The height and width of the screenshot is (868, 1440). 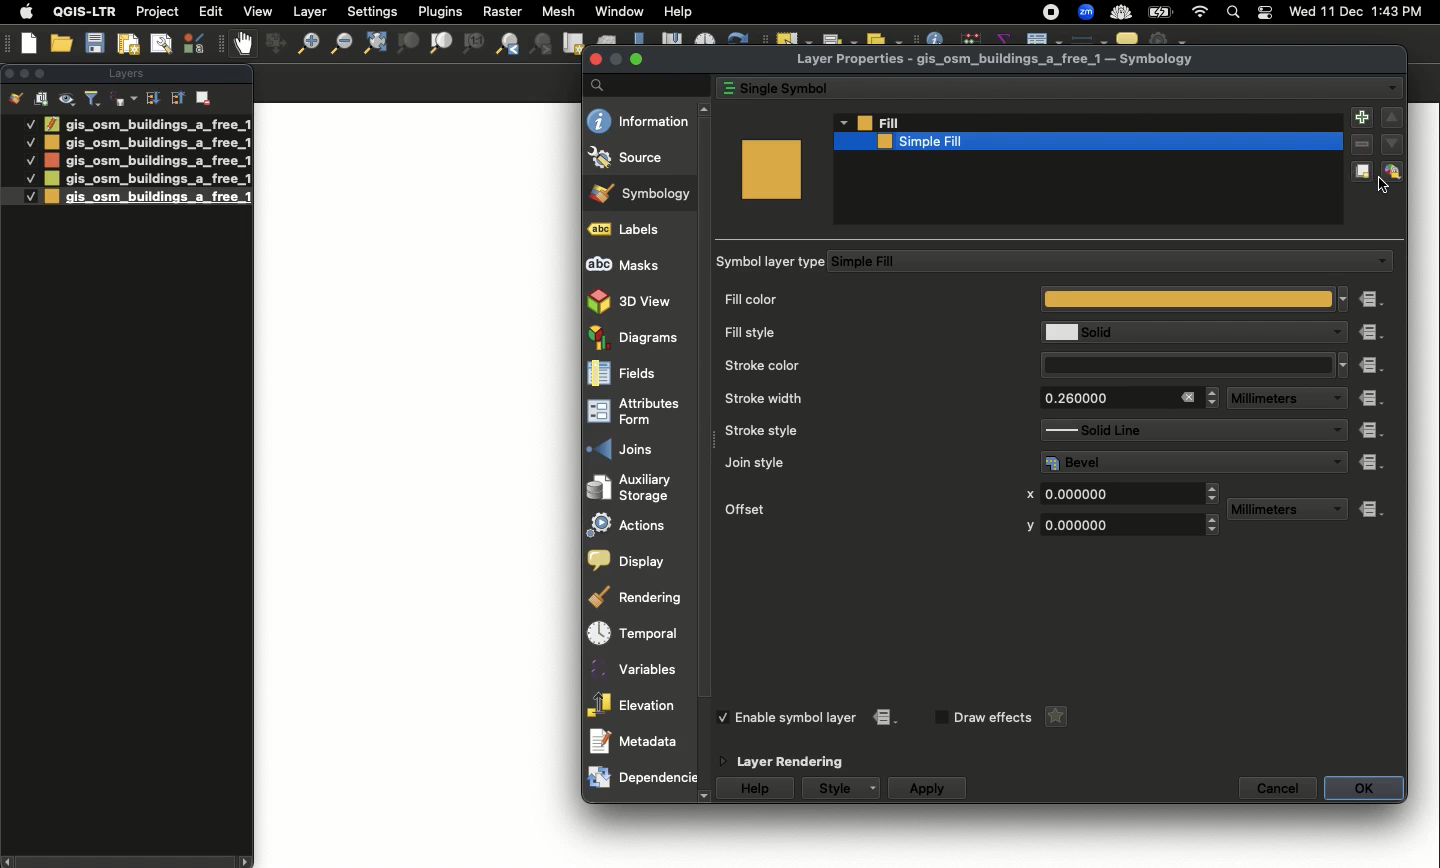 I want to click on Lock, so click(x=1396, y=171).